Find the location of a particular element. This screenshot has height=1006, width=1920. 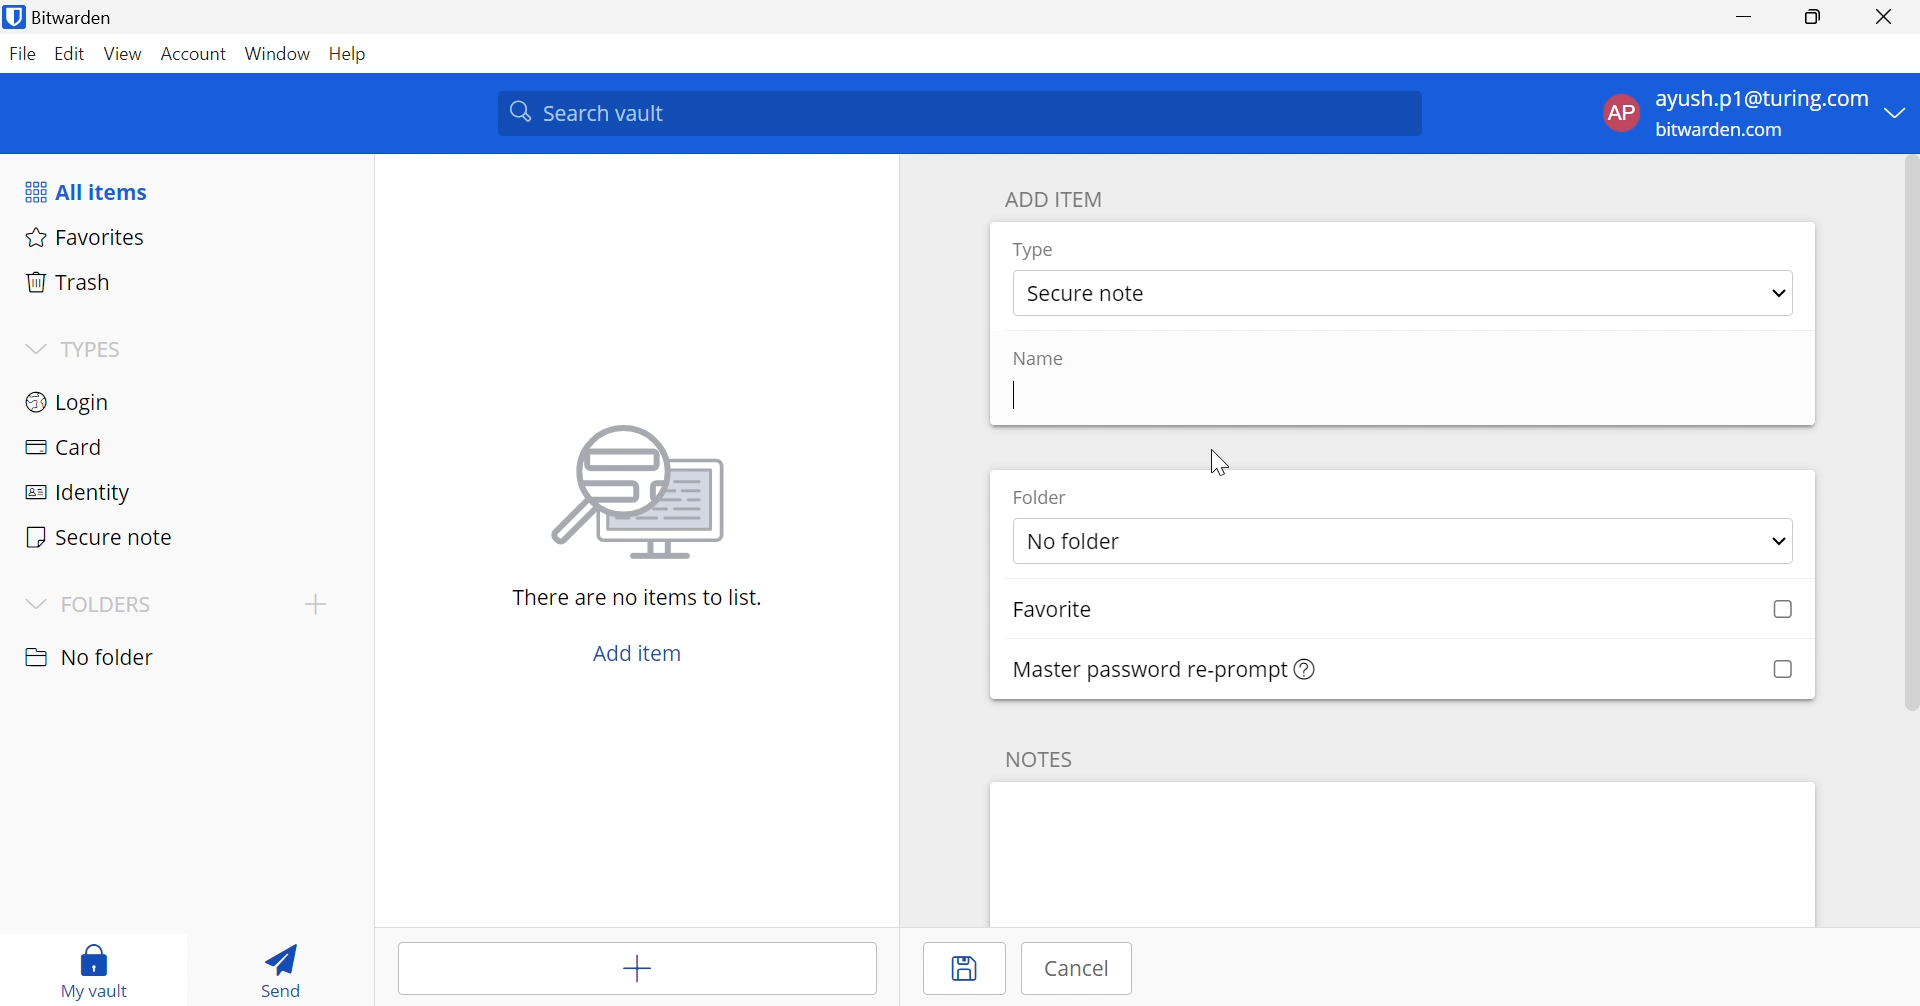

Save is located at coordinates (963, 969).